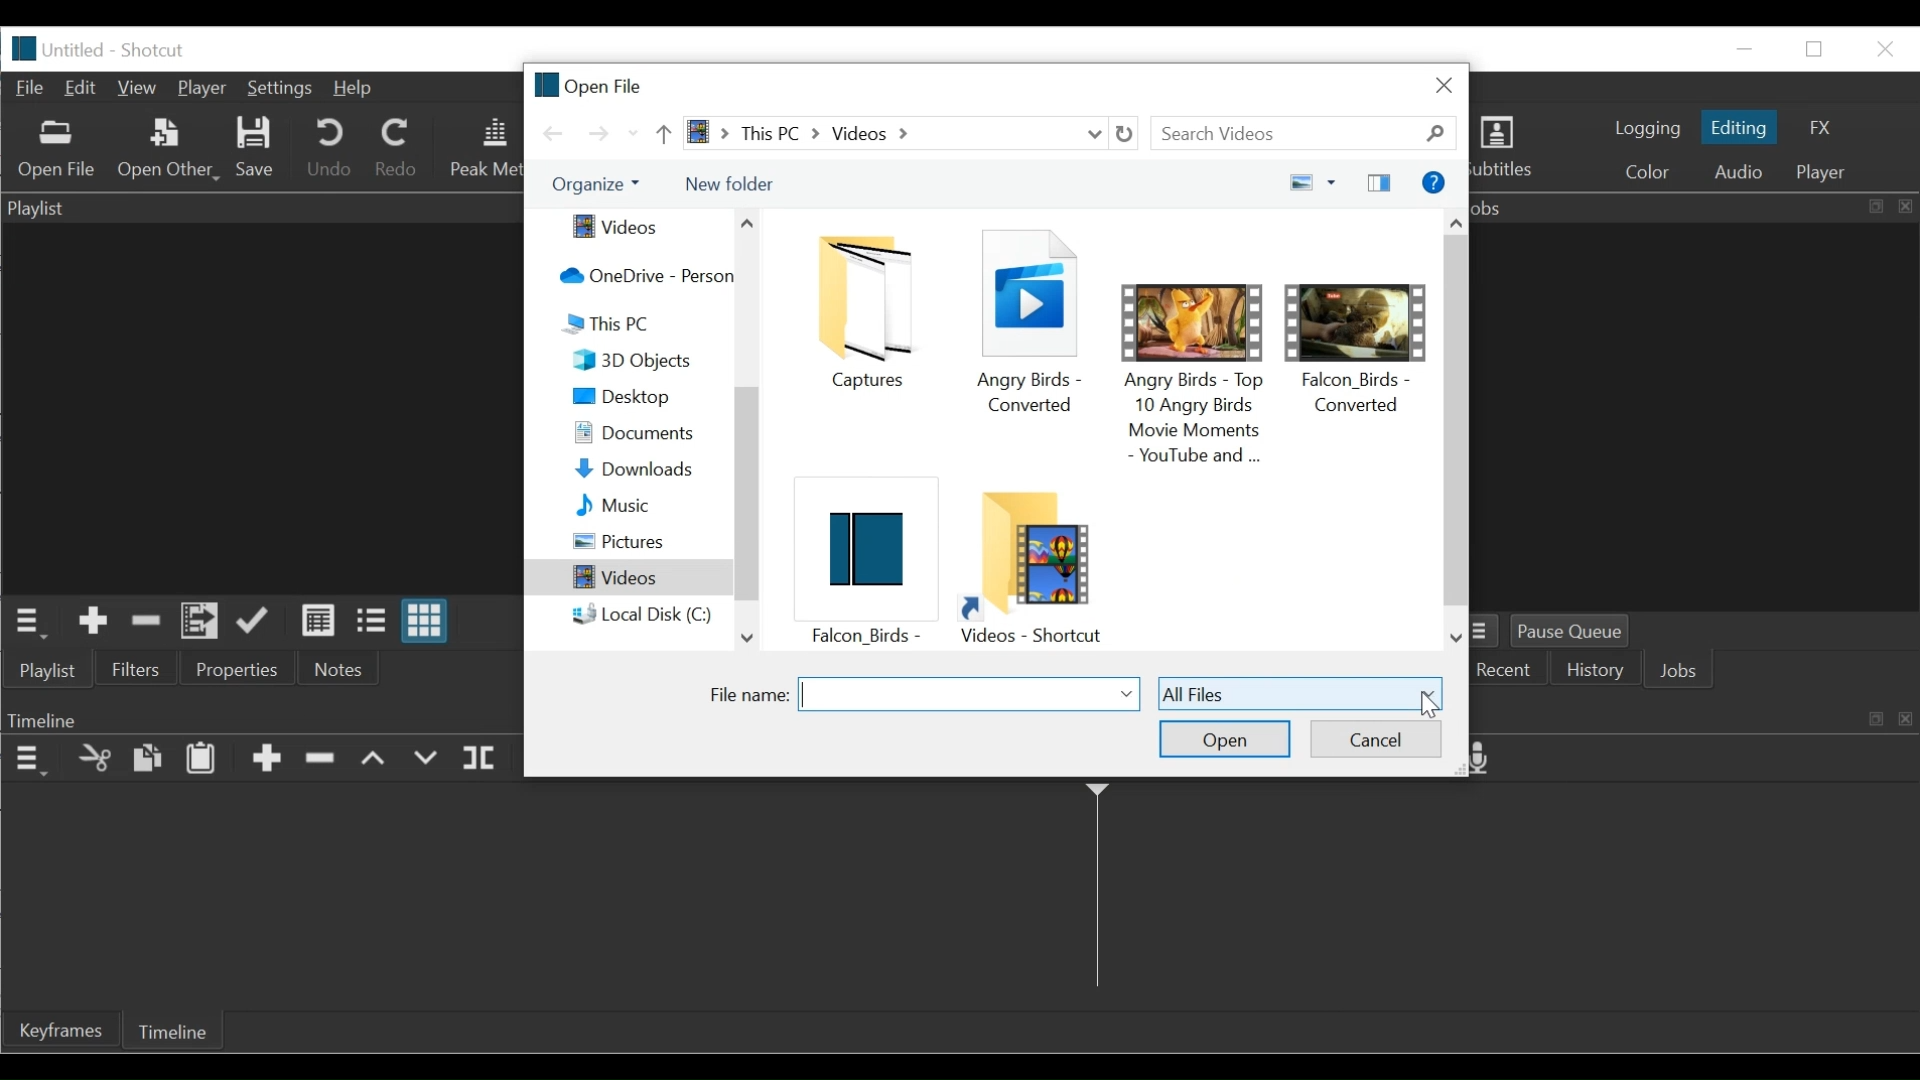  What do you see at coordinates (242, 667) in the screenshot?
I see `Properties` at bounding box center [242, 667].